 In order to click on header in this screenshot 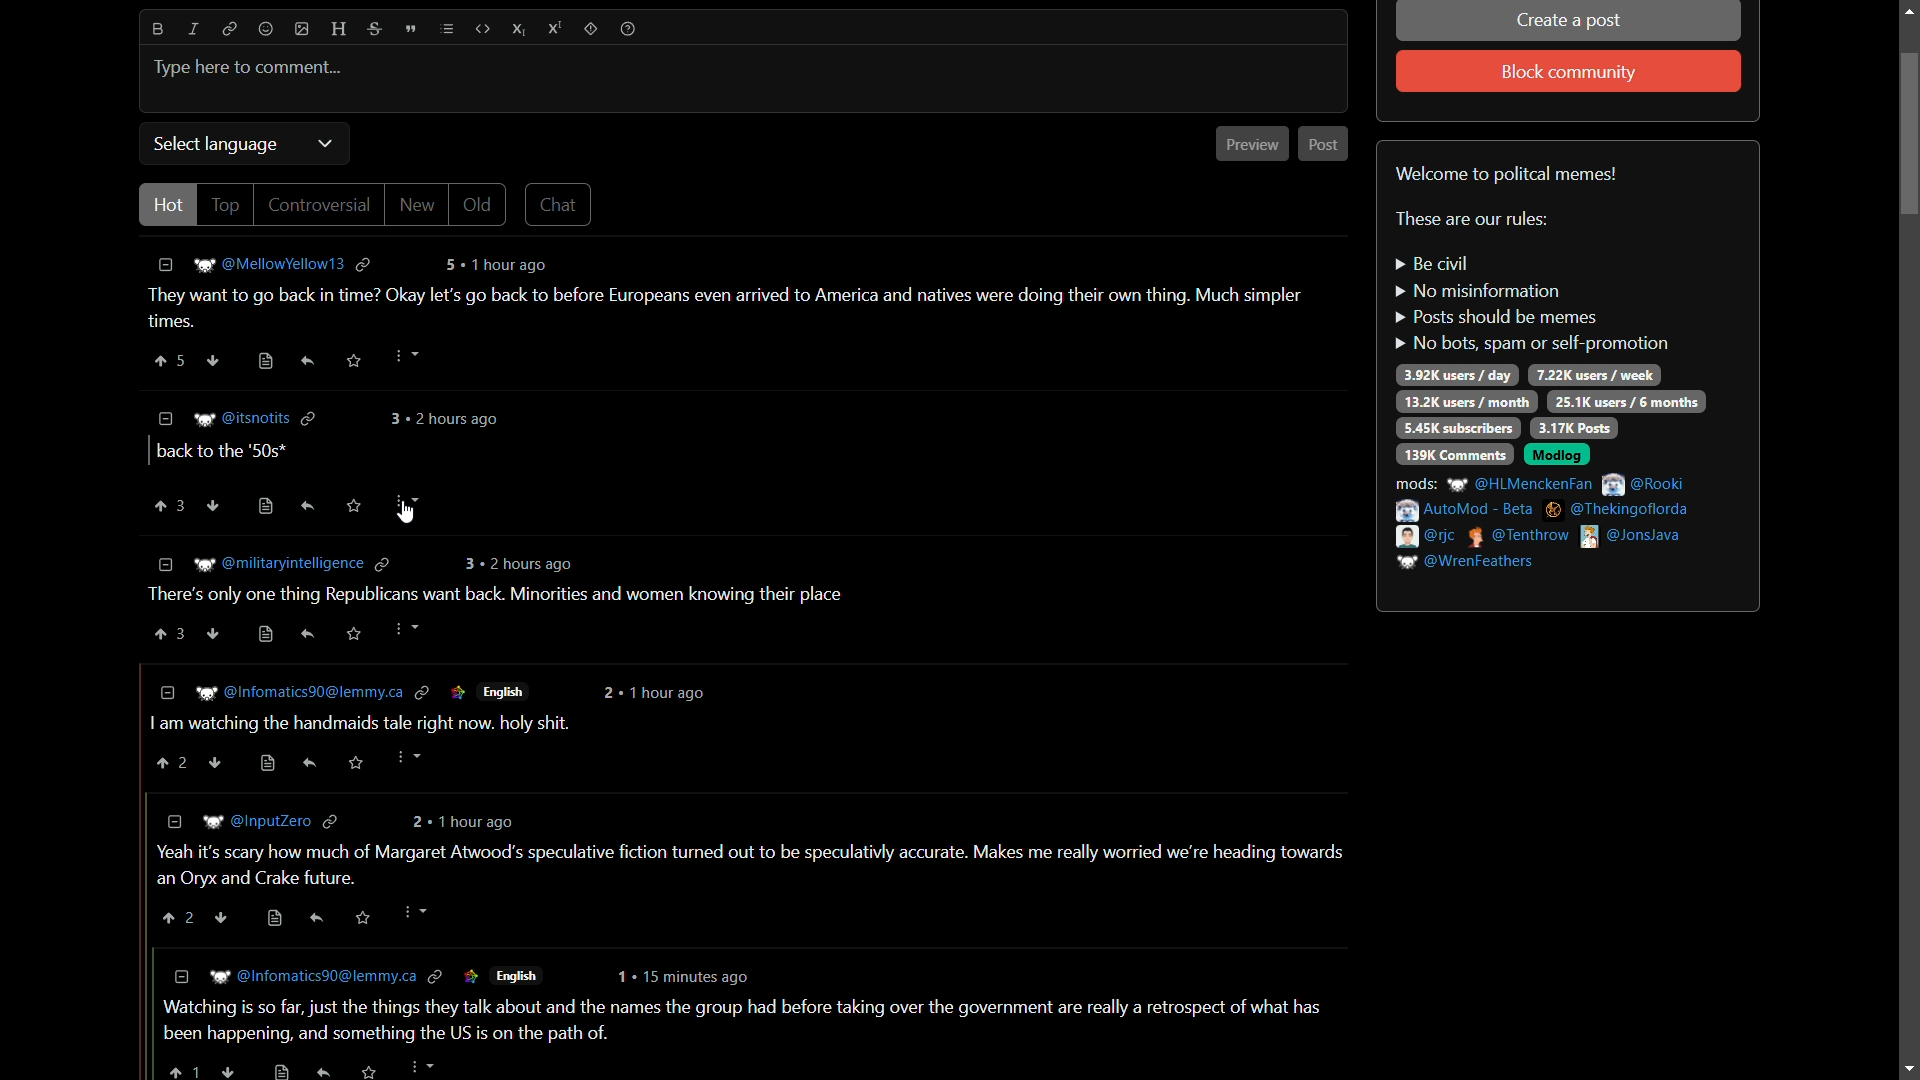, I will do `click(337, 30)`.